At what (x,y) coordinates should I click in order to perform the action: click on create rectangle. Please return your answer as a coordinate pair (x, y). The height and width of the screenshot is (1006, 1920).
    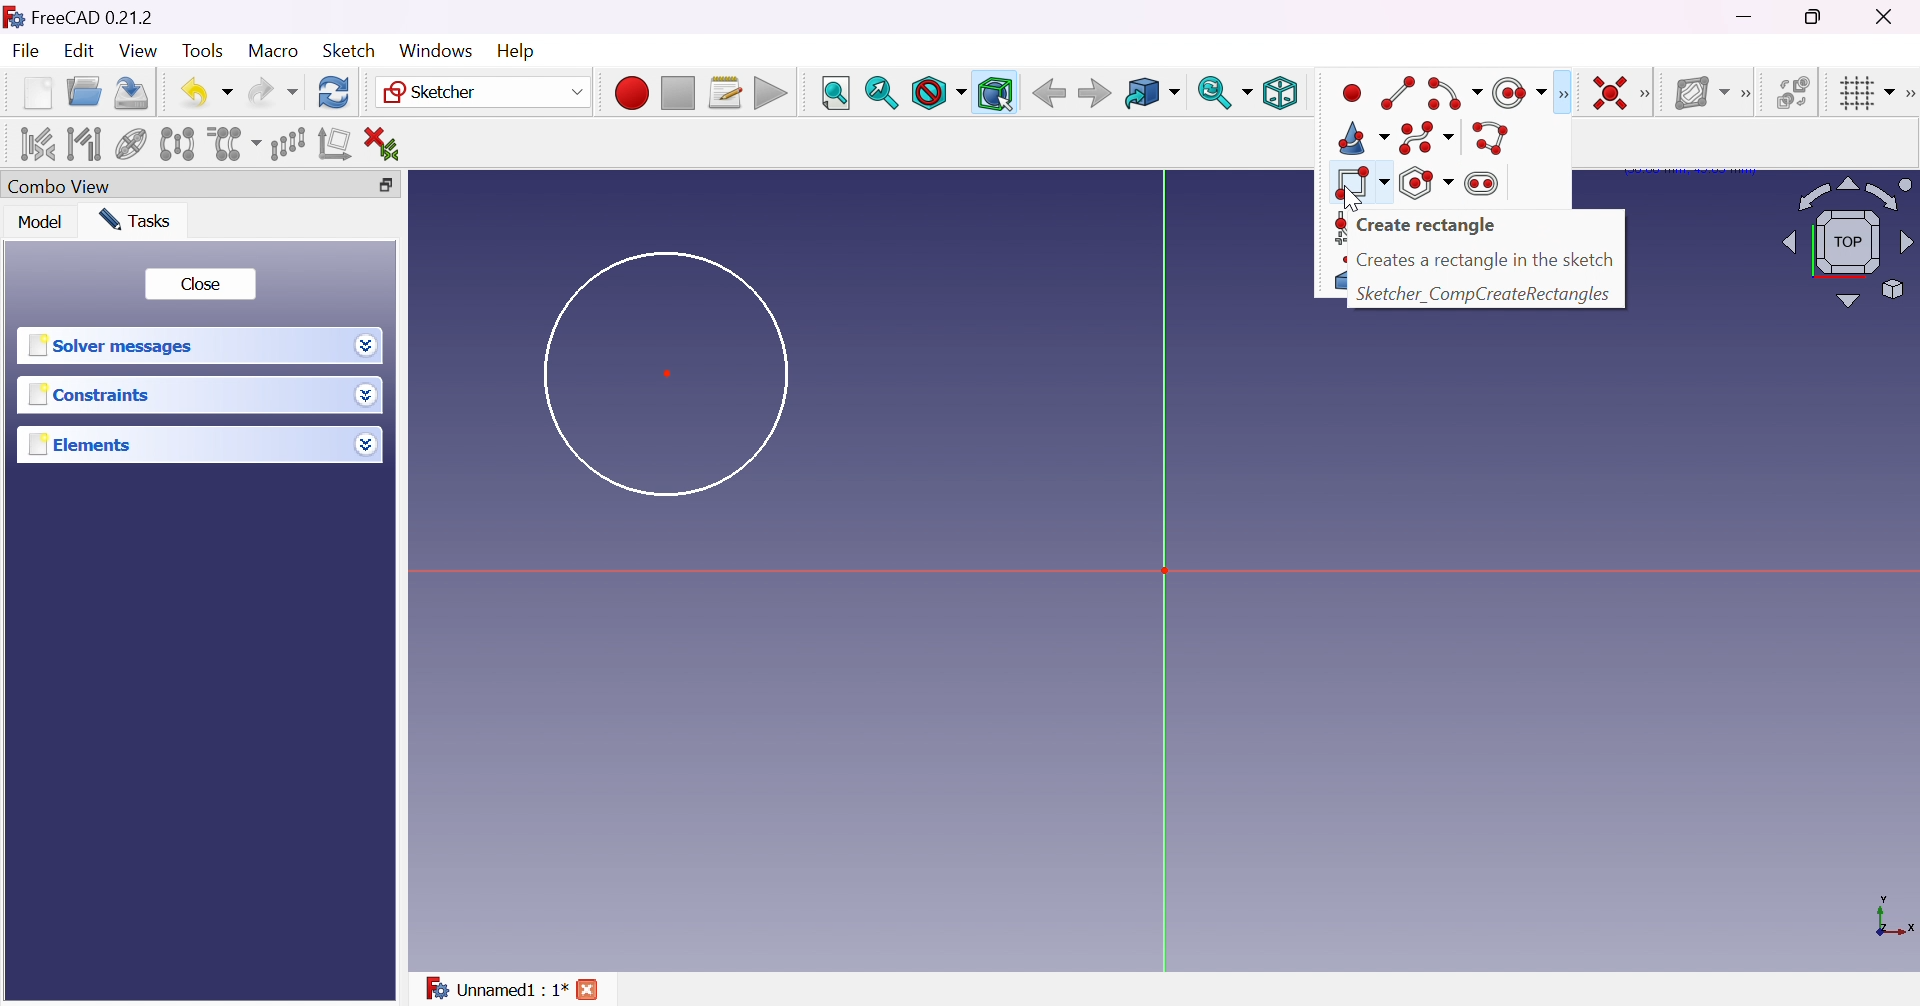
    Looking at the image, I should click on (1363, 183).